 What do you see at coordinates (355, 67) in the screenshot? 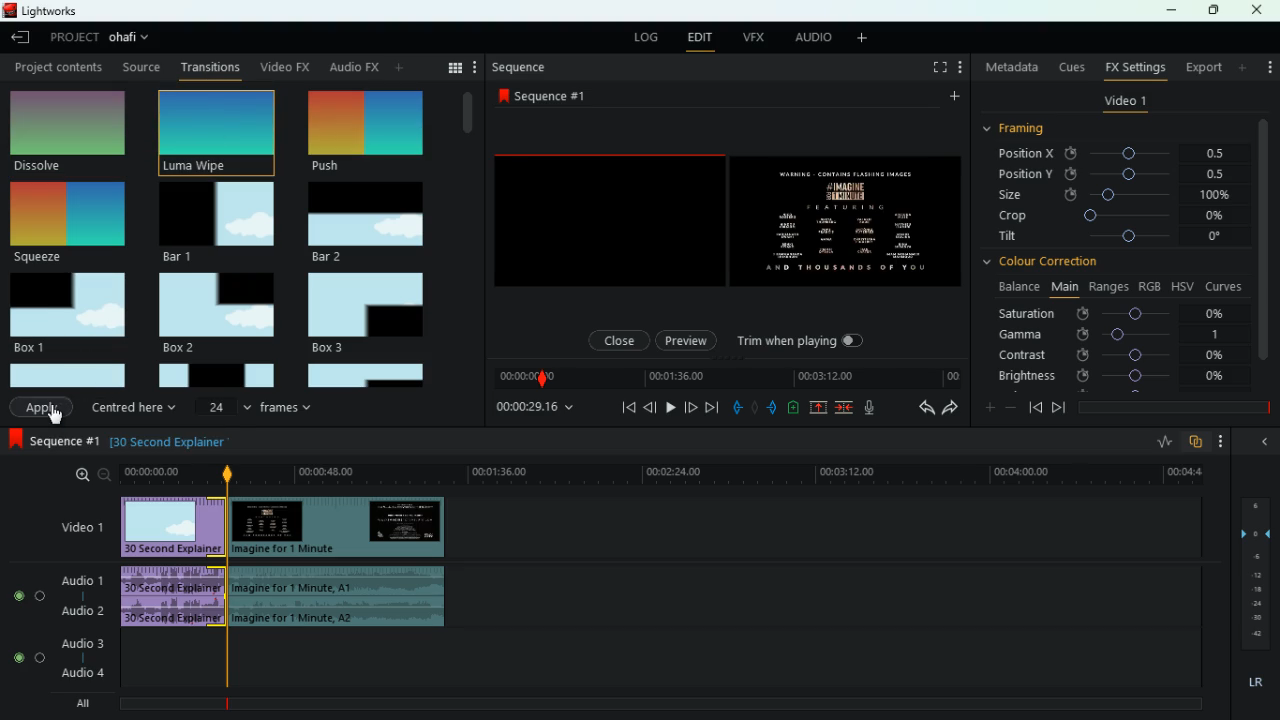
I see `back` at bounding box center [355, 67].